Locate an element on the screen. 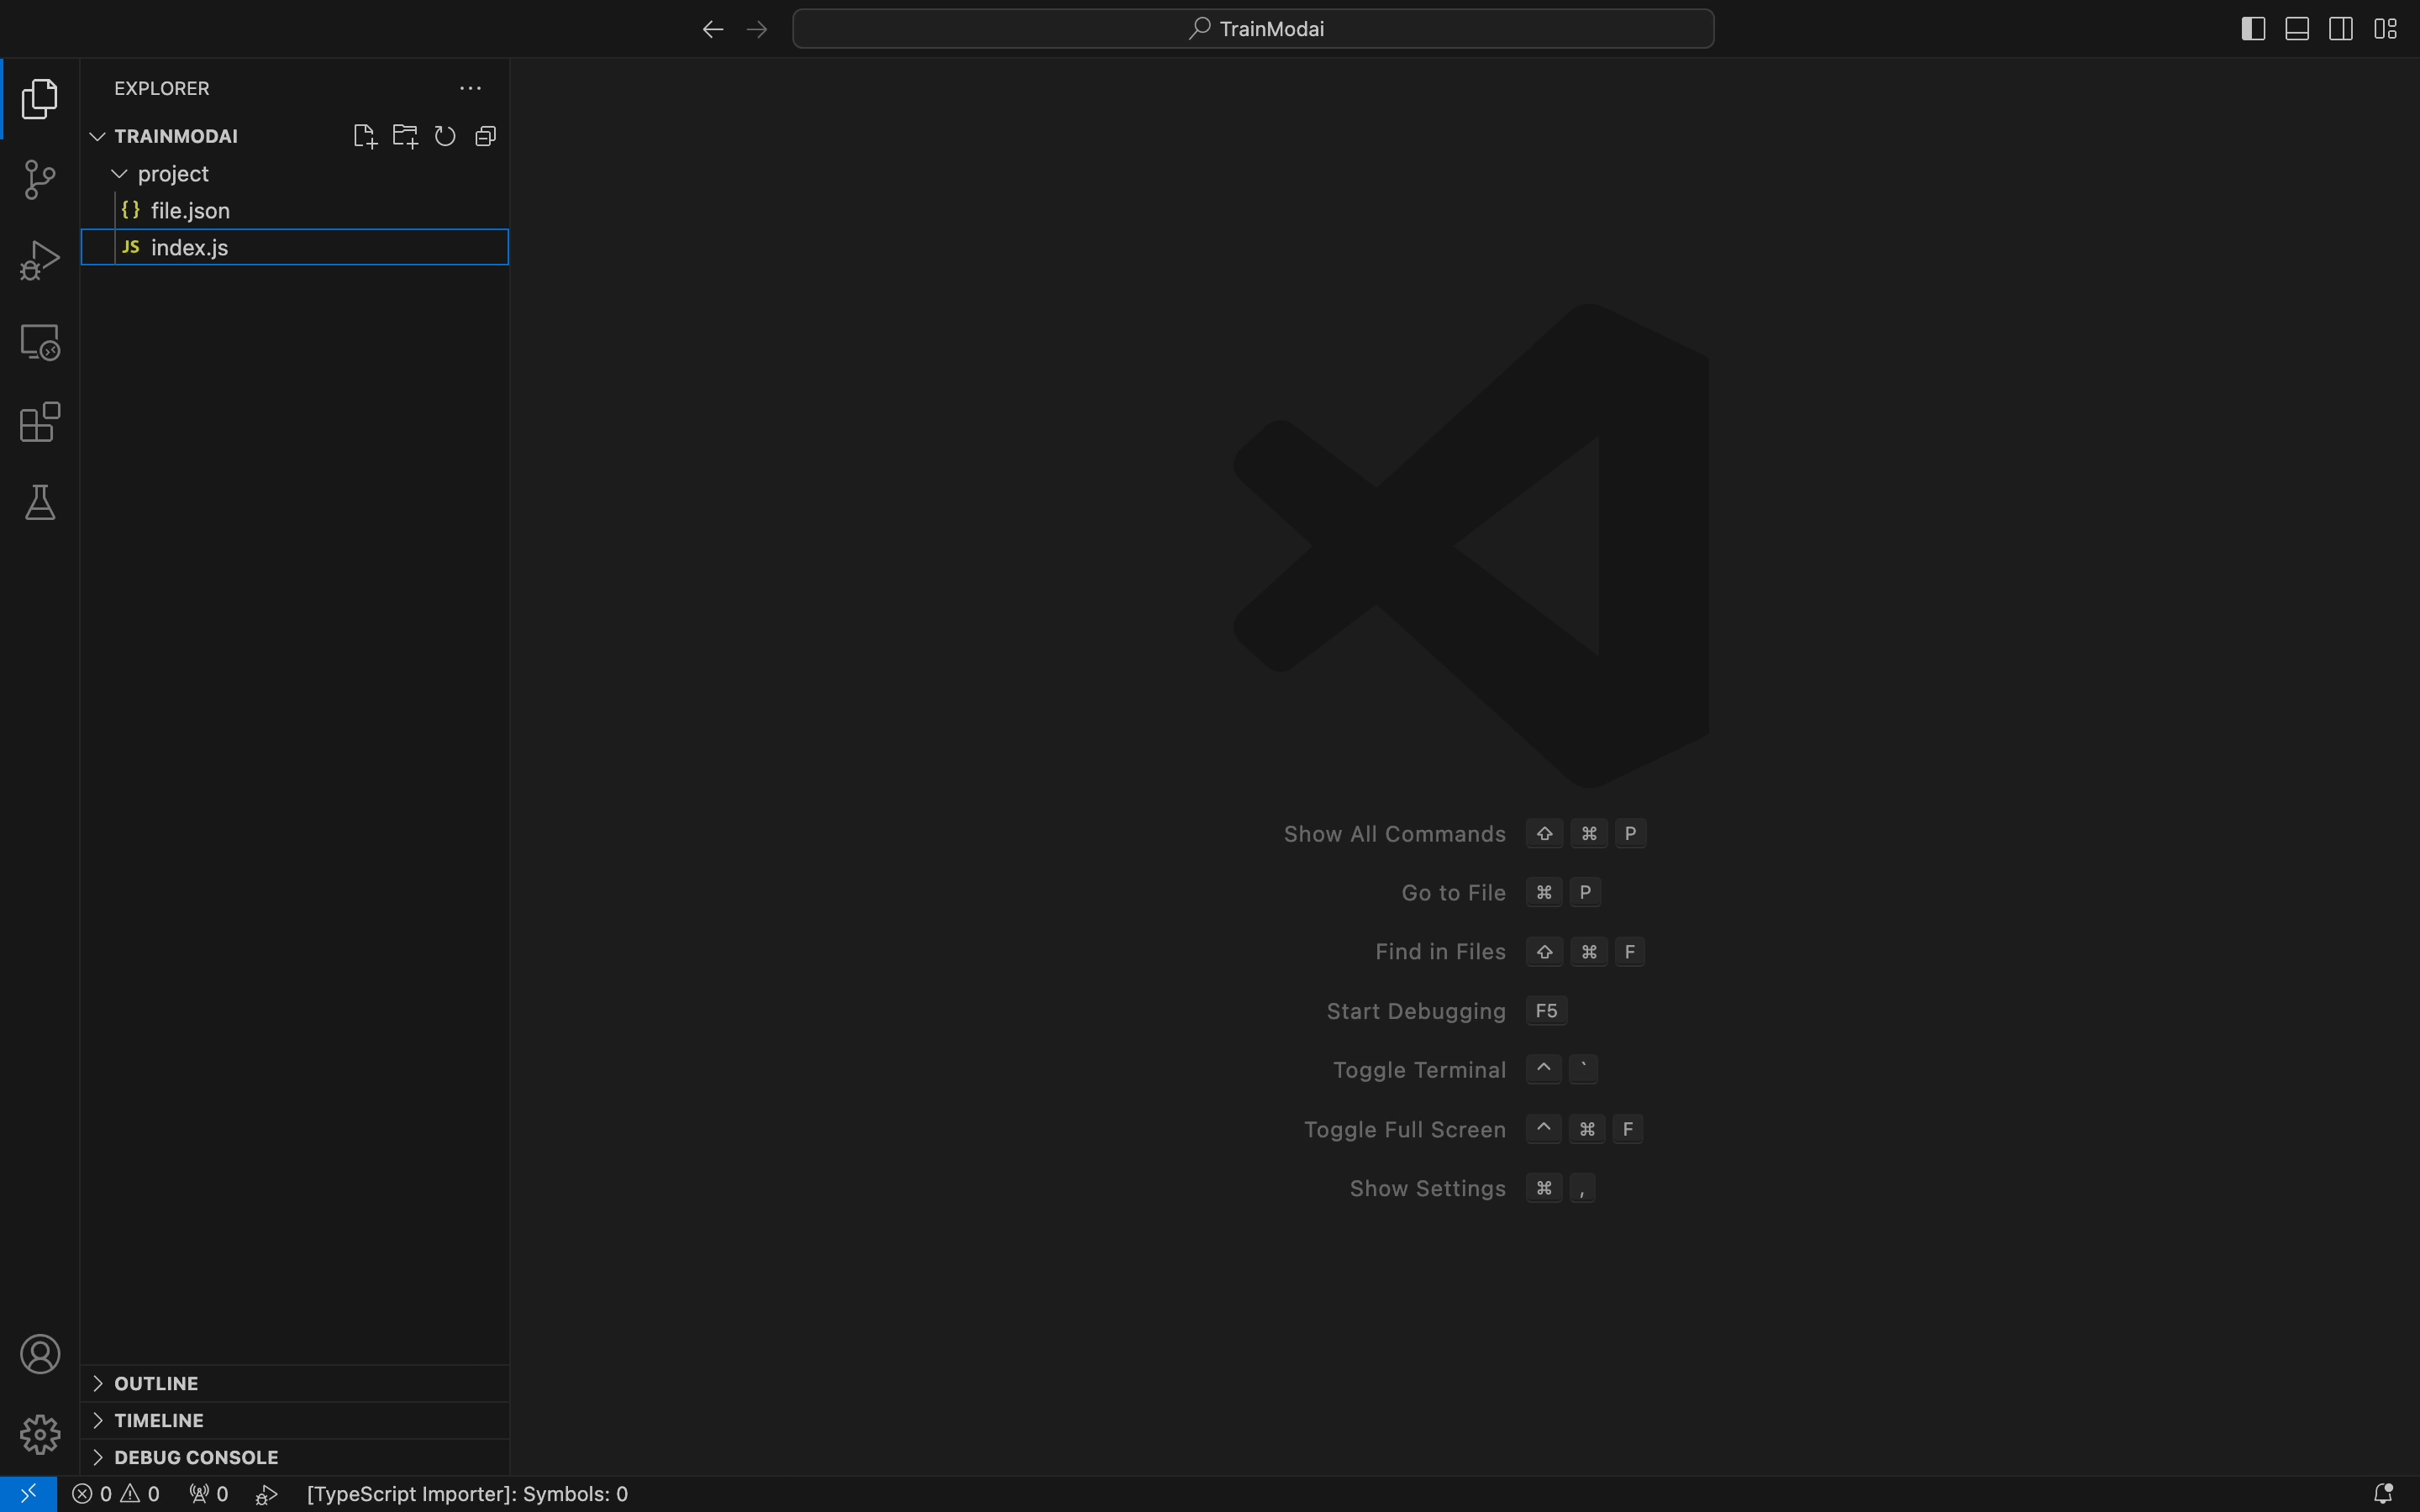  debug console is located at coordinates (190, 1454).